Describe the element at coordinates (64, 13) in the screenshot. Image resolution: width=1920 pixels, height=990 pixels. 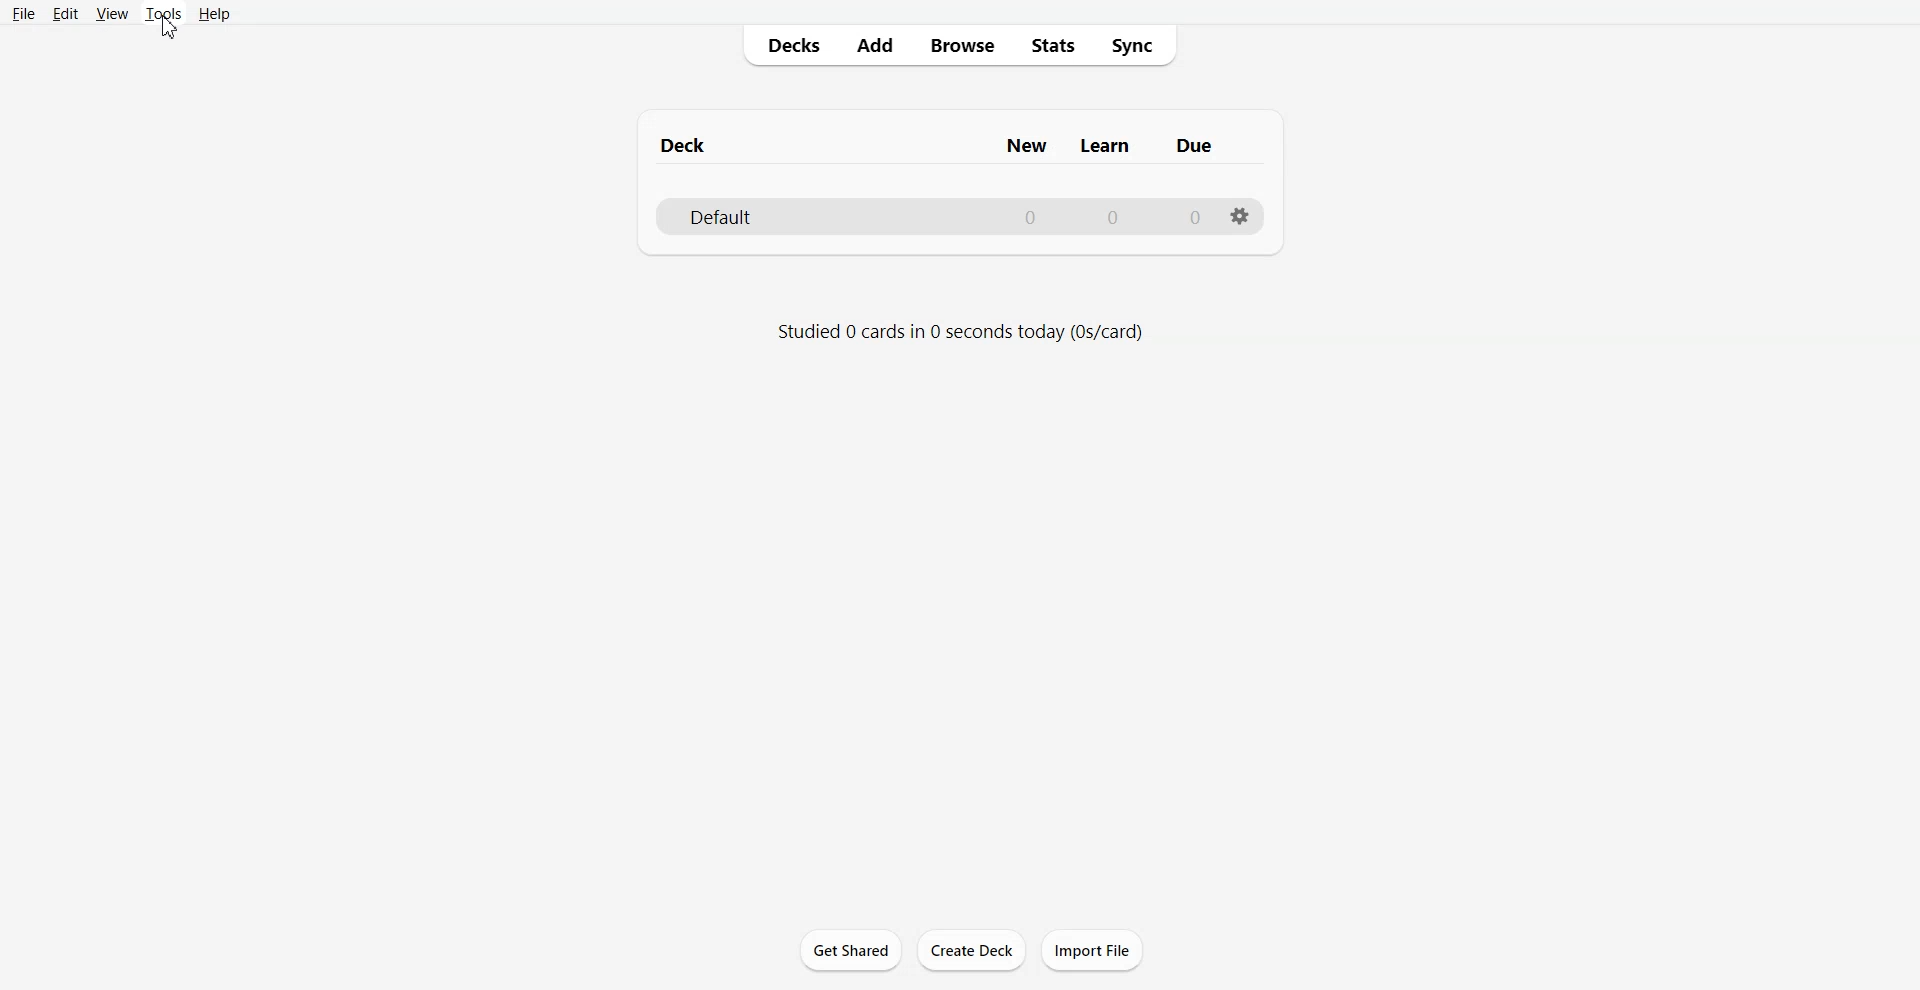
I see `Edit` at that location.